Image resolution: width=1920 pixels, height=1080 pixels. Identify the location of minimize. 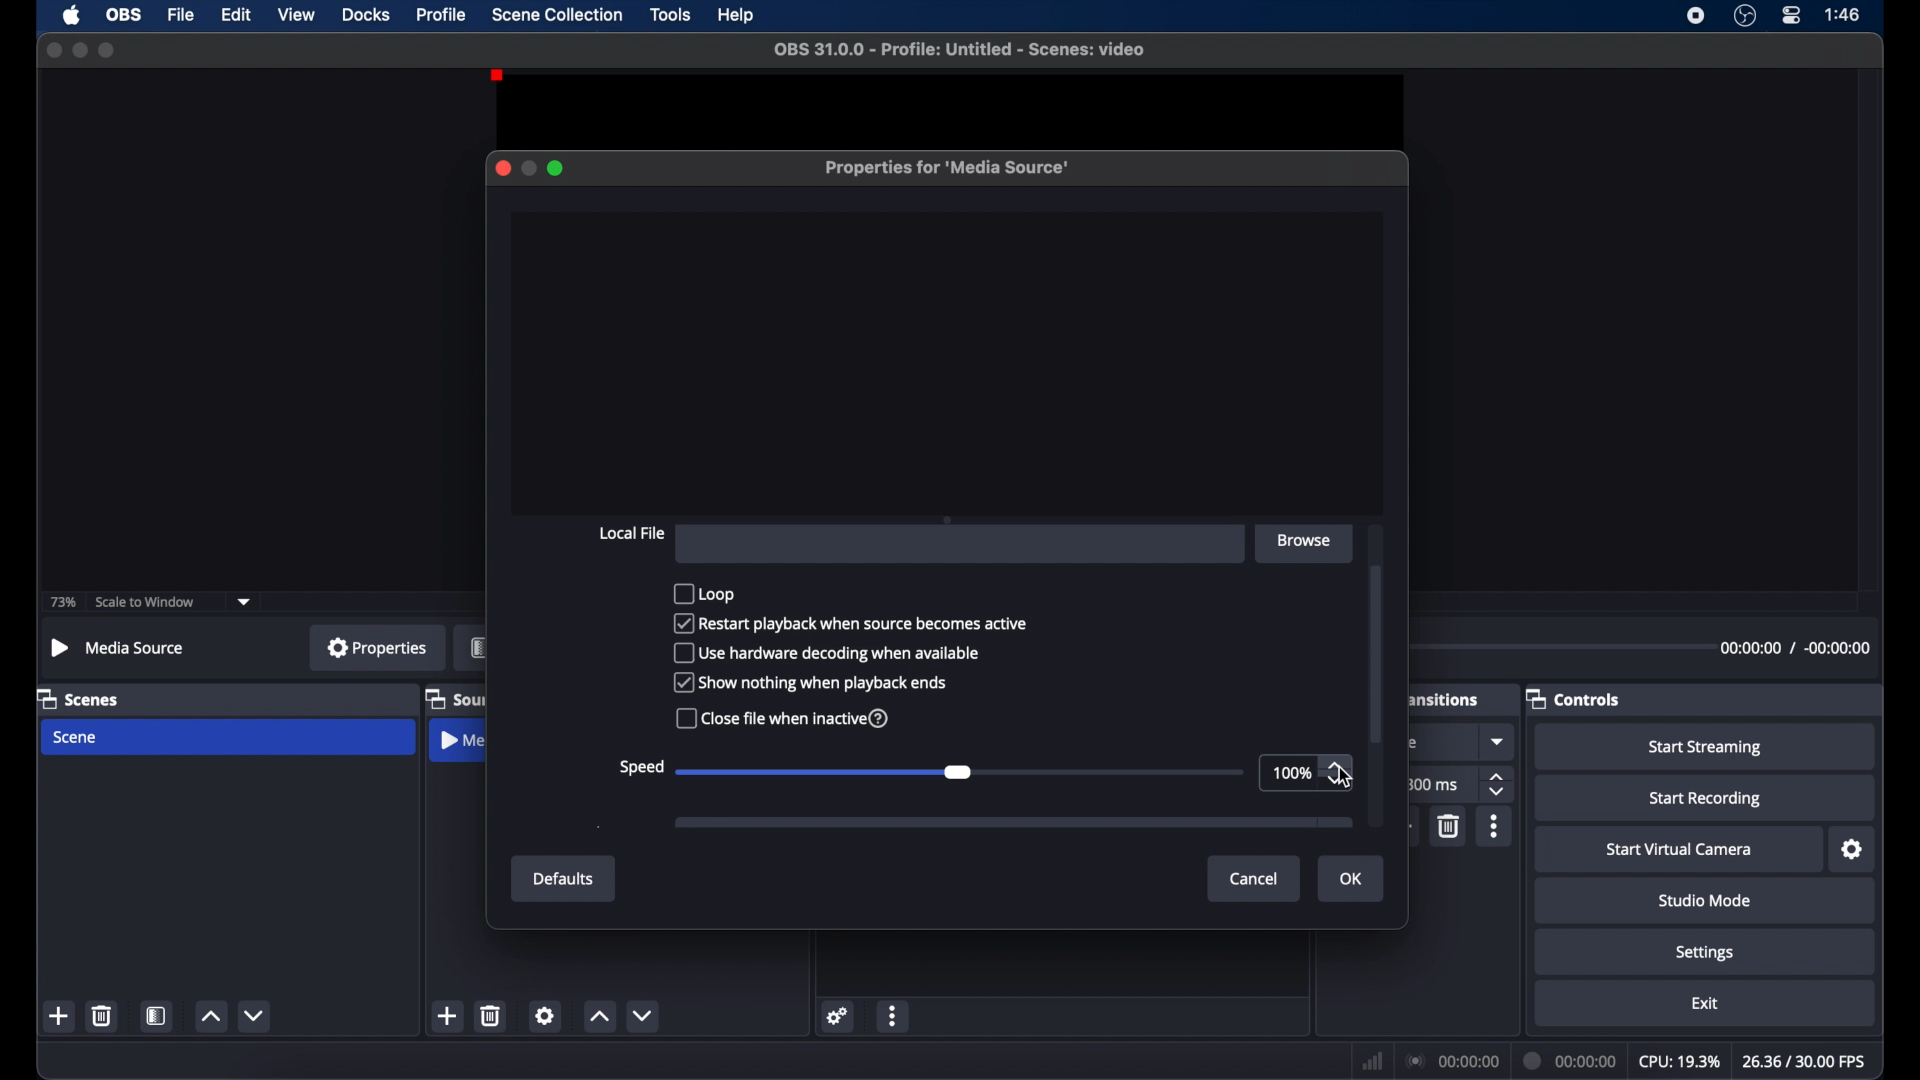
(79, 50).